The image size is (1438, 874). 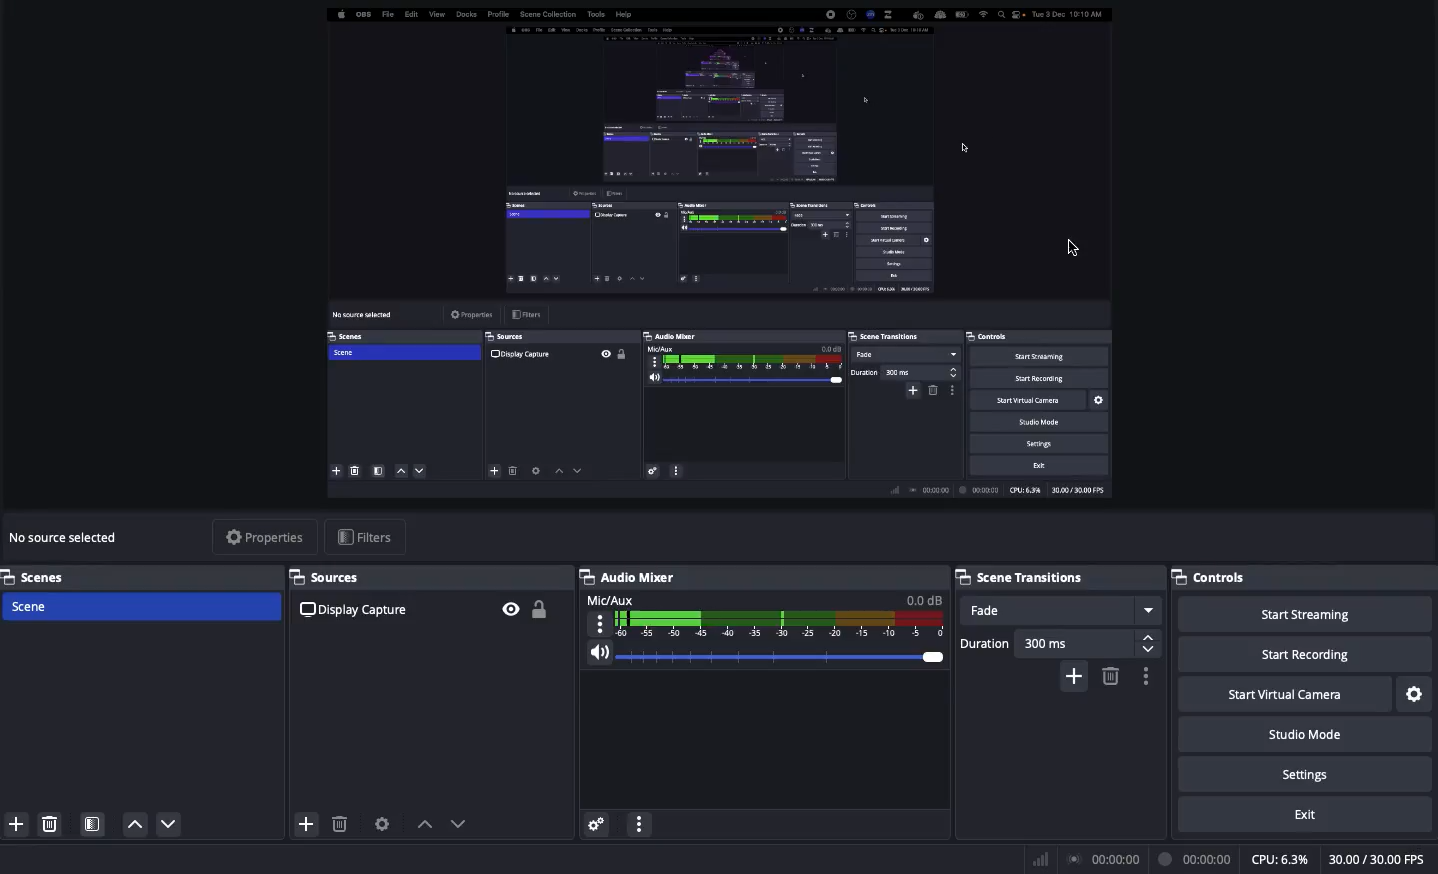 I want to click on Scene filter, so click(x=93, y=826).